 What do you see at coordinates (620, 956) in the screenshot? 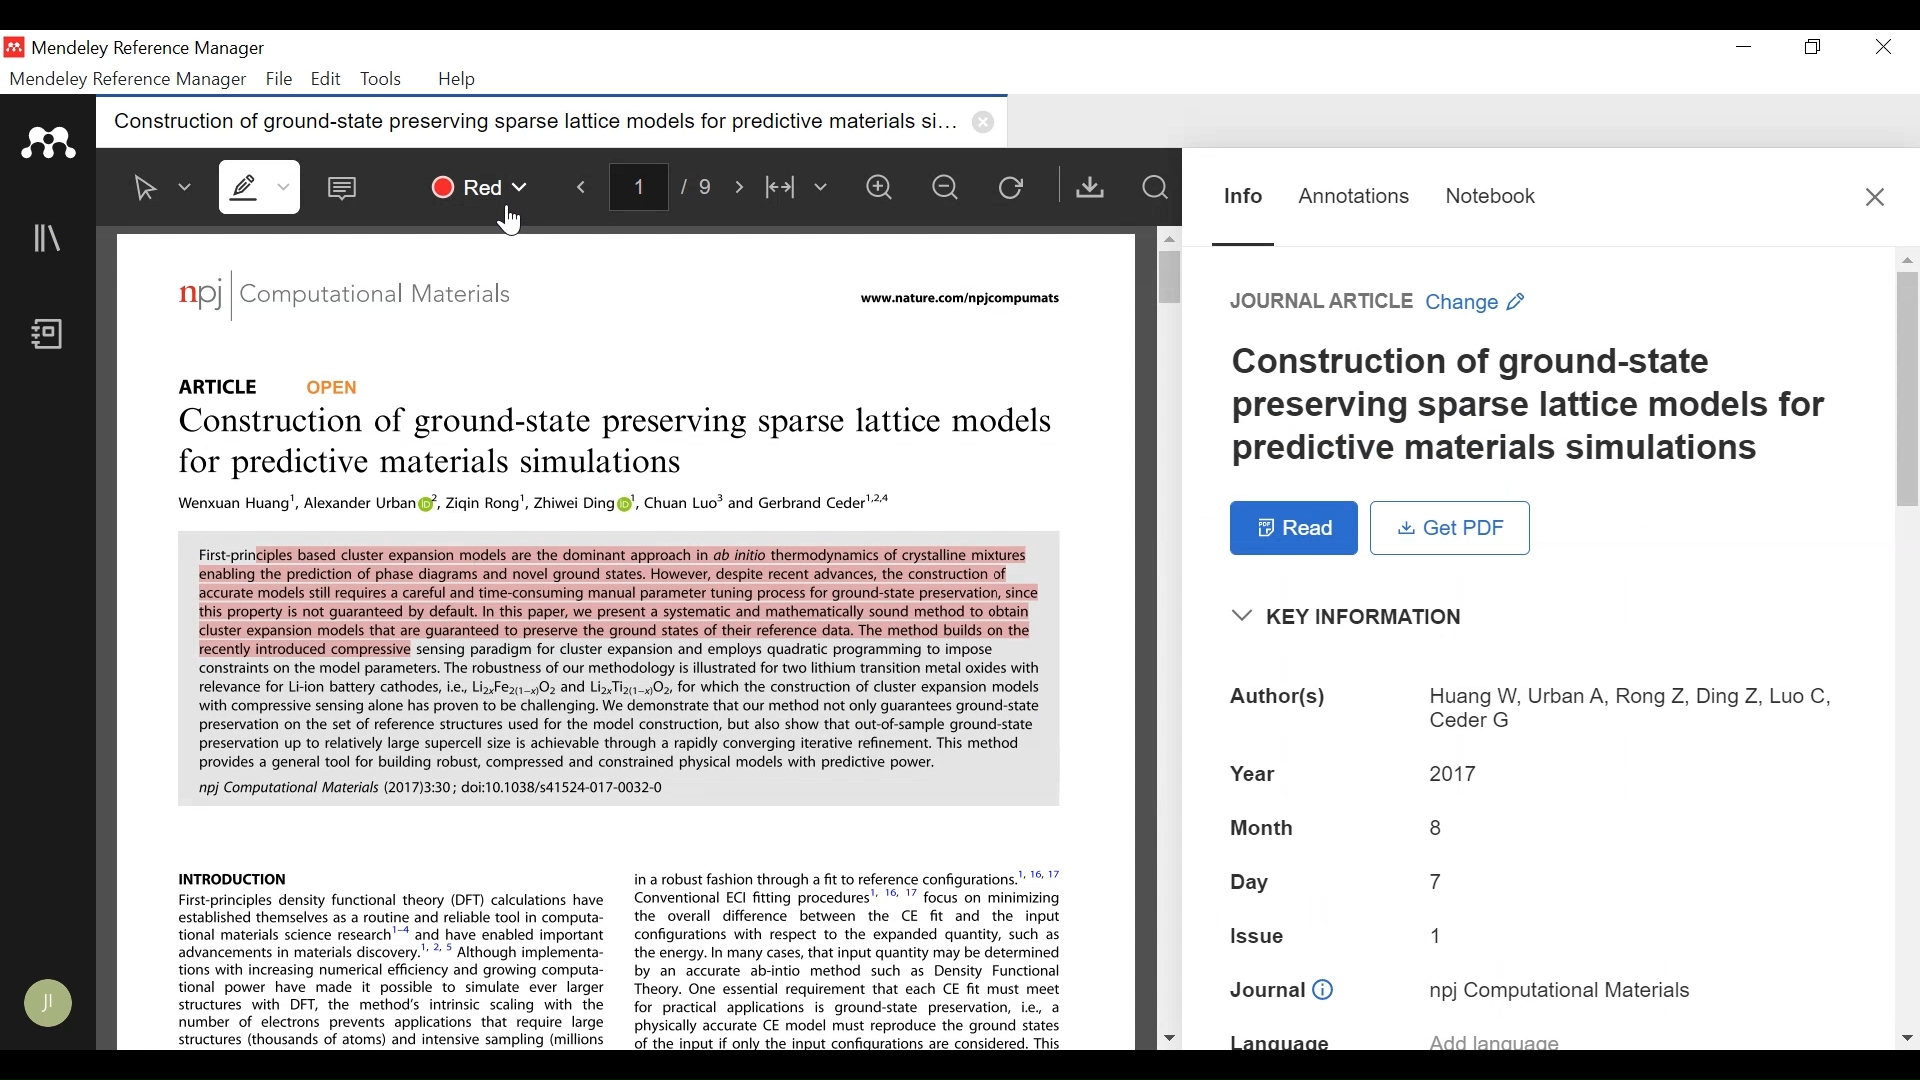
I see `INTRODUCTION in a robust fashion through a fit to reference configurations.” '* 7
First-principles density functional theory (DFT) calculations have ~~ Conventional EC! fitting procedures’ ' 7 focus on minimizing
established themselves as a routine and reliable tool in computa- the overall difference between the CE fit and the input
tional materials science research’ and have enabled important configurations with respect to the expanded quantity, such as
advancements in materials discovery.” * * Although implementa- the energy. In many cases, that input quantity may be determined
tions with increasing numerical efficiency and growing computa- by an accurate ab-intio method such as Density Functional
tional power have made it possible to simulate ever larger Theory. One essential requirement that each CE fit must meet
structures with DFT, the method's intrinsic scaling with the for practical applications is ground-state preservation, ie, a
number of electrons prevents applications that require large physically accurate CE model must reproduce the ground states
structures (thousands of atoms) and intensive sampling (Millions Af the nmr i only the innit canfianratione are cancidered Thic` at bounding box center [620, 956].